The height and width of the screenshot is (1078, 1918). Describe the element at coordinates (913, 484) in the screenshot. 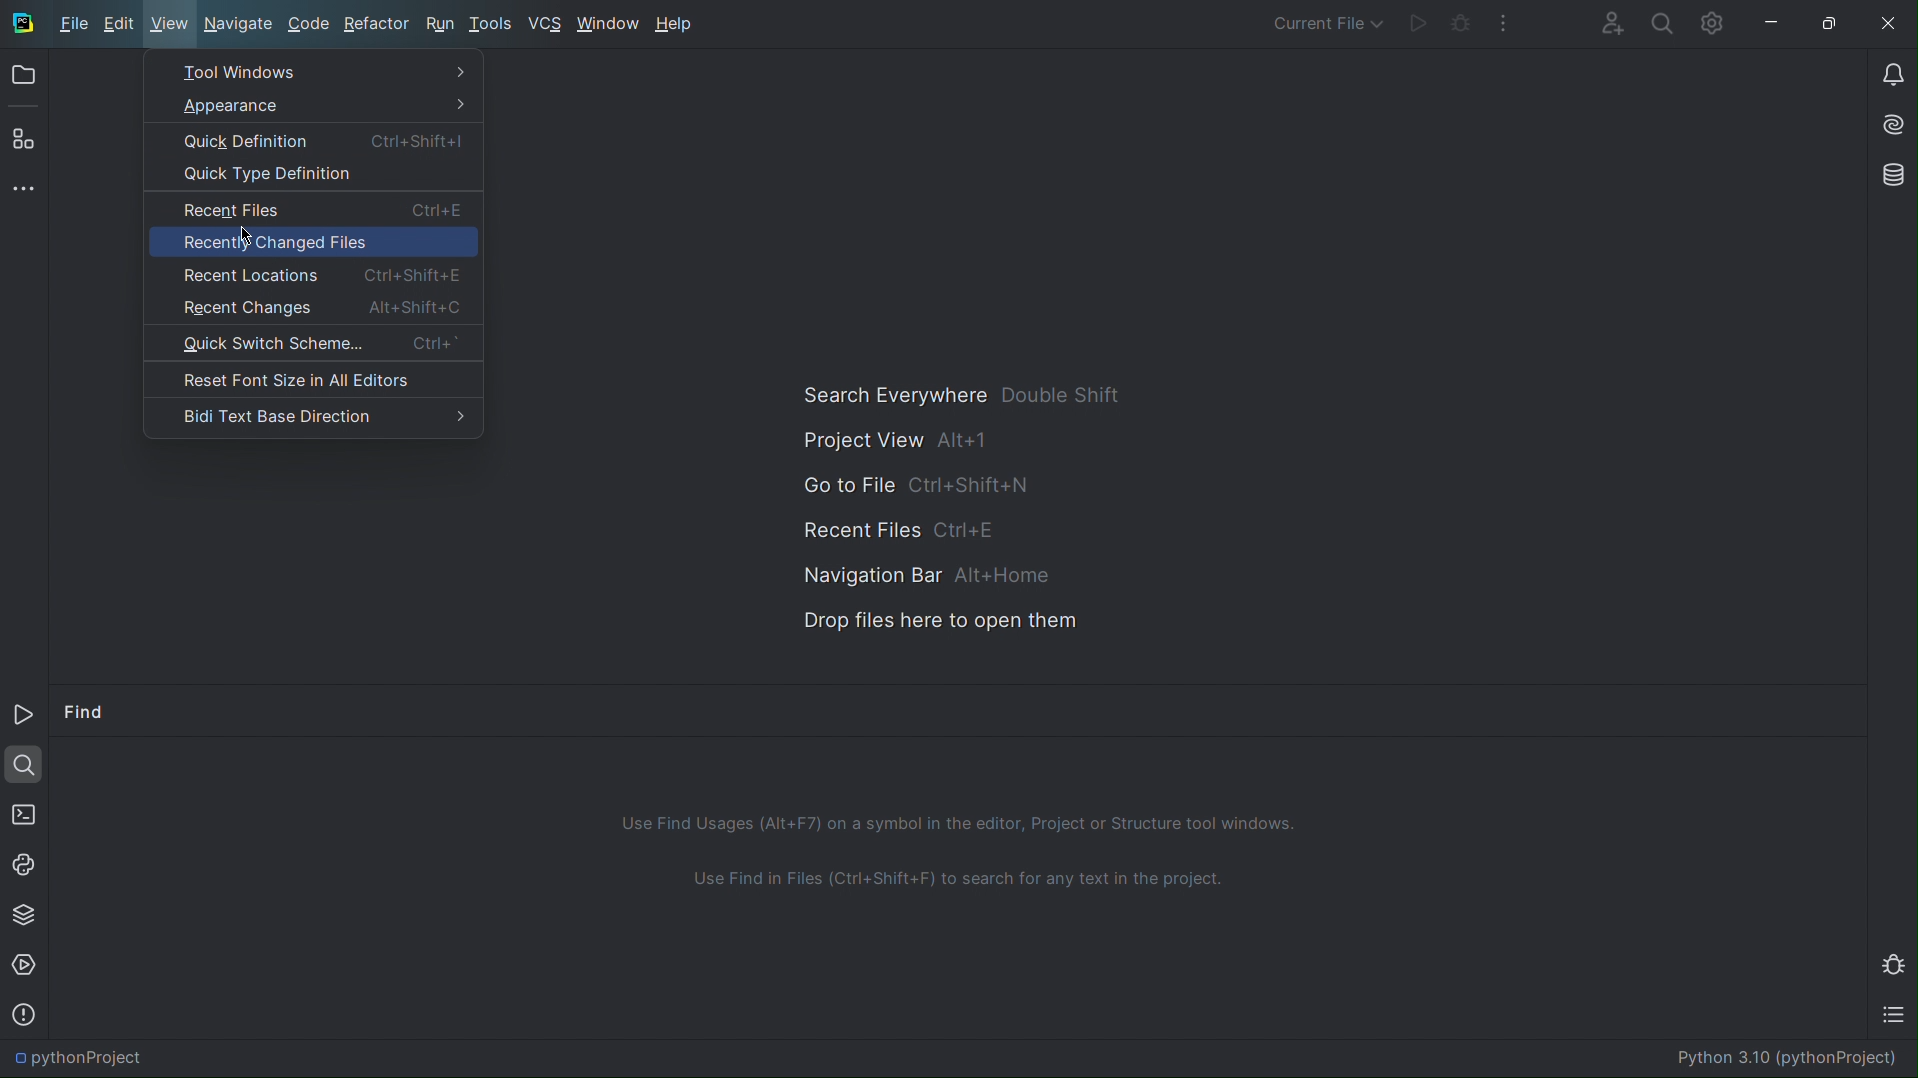

I see `Go to File` at that location.